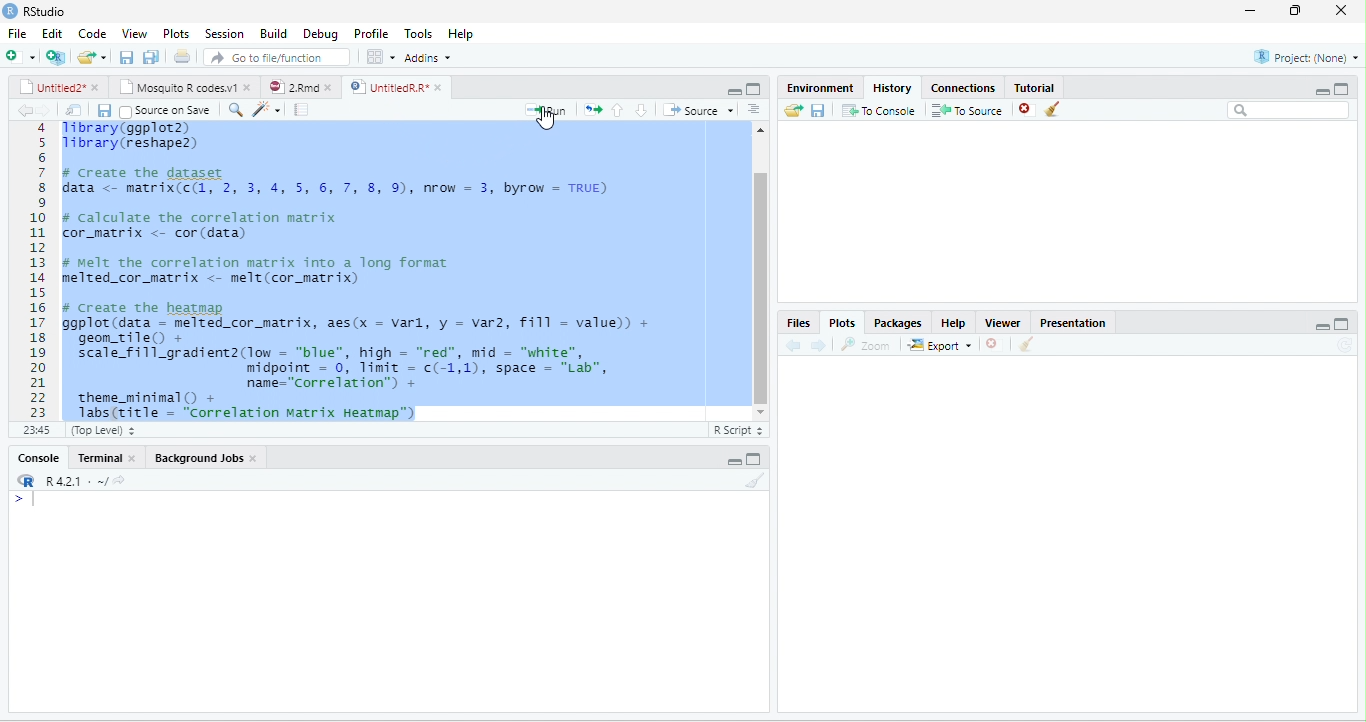  Describe the element at coordinates (735, 432) in the screenshot. I see `R SCRIPT` at that location.